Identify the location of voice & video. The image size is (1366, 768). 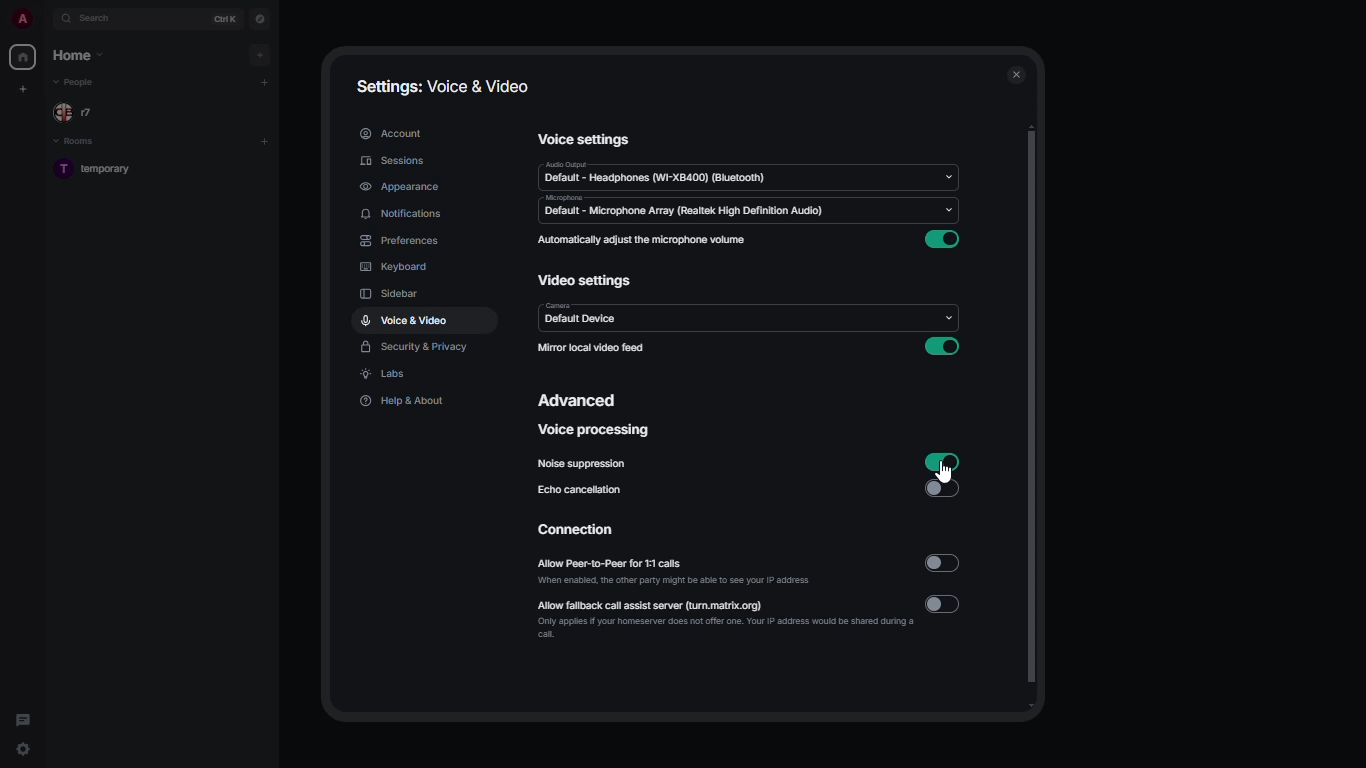
(408, 321).